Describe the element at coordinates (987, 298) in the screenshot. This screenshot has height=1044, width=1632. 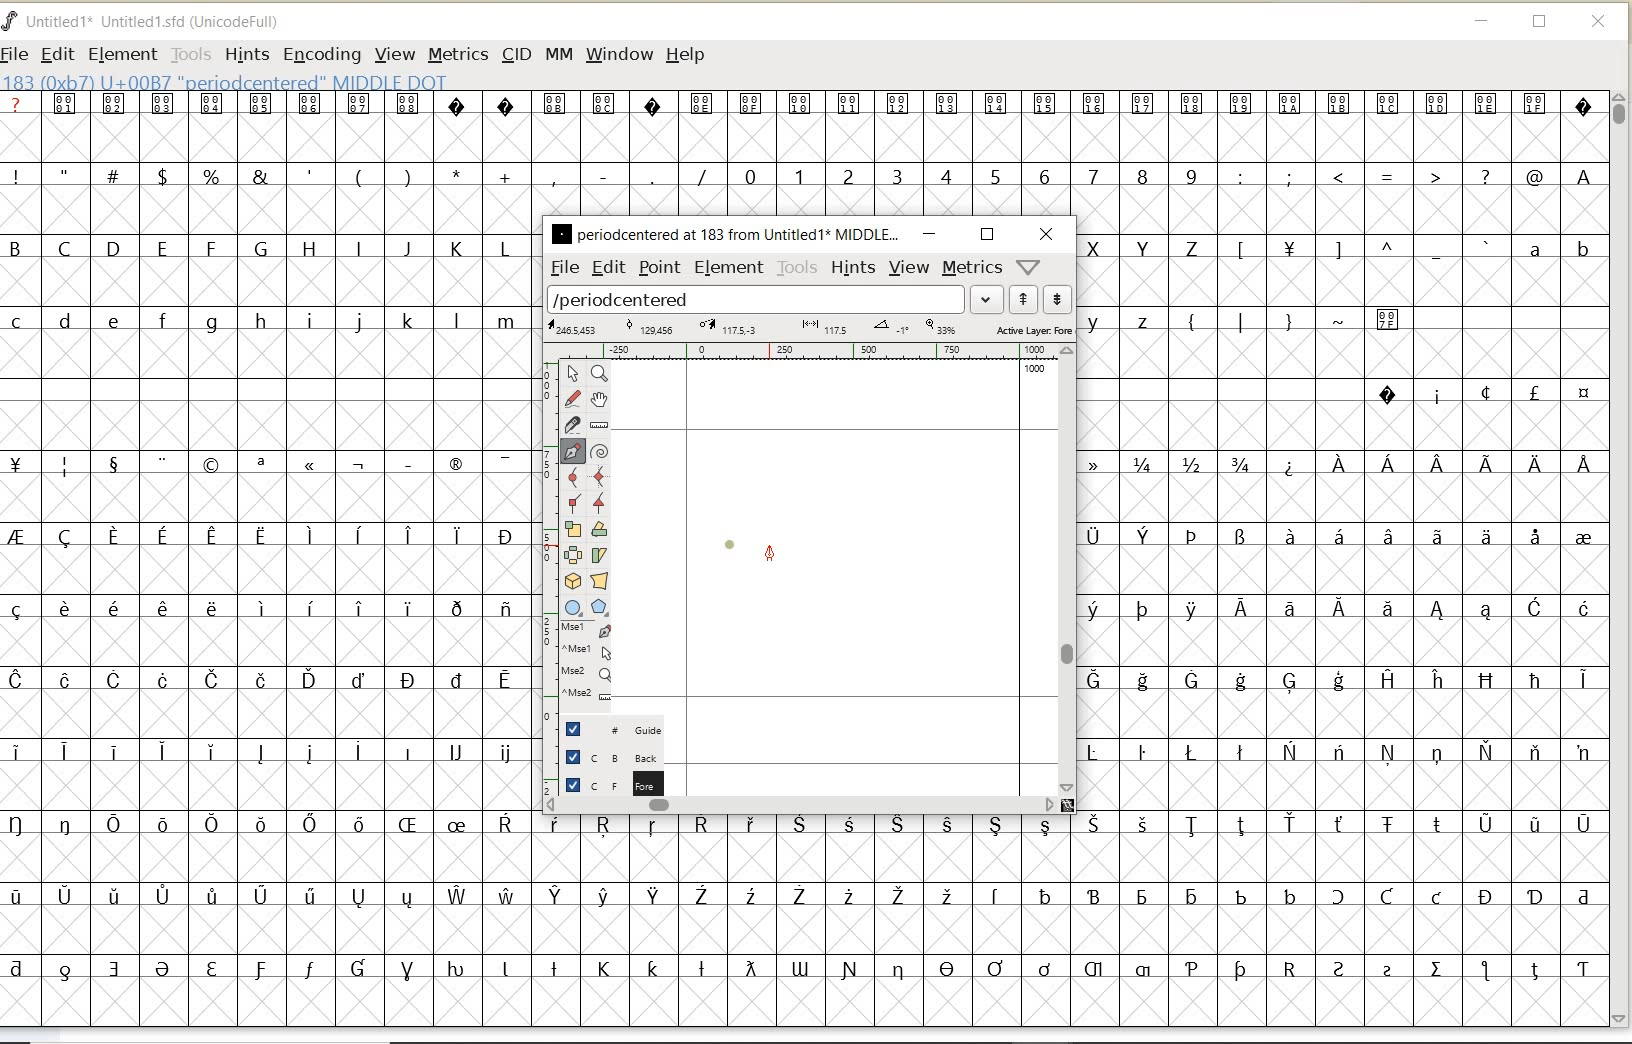
I see `expand` at that location.